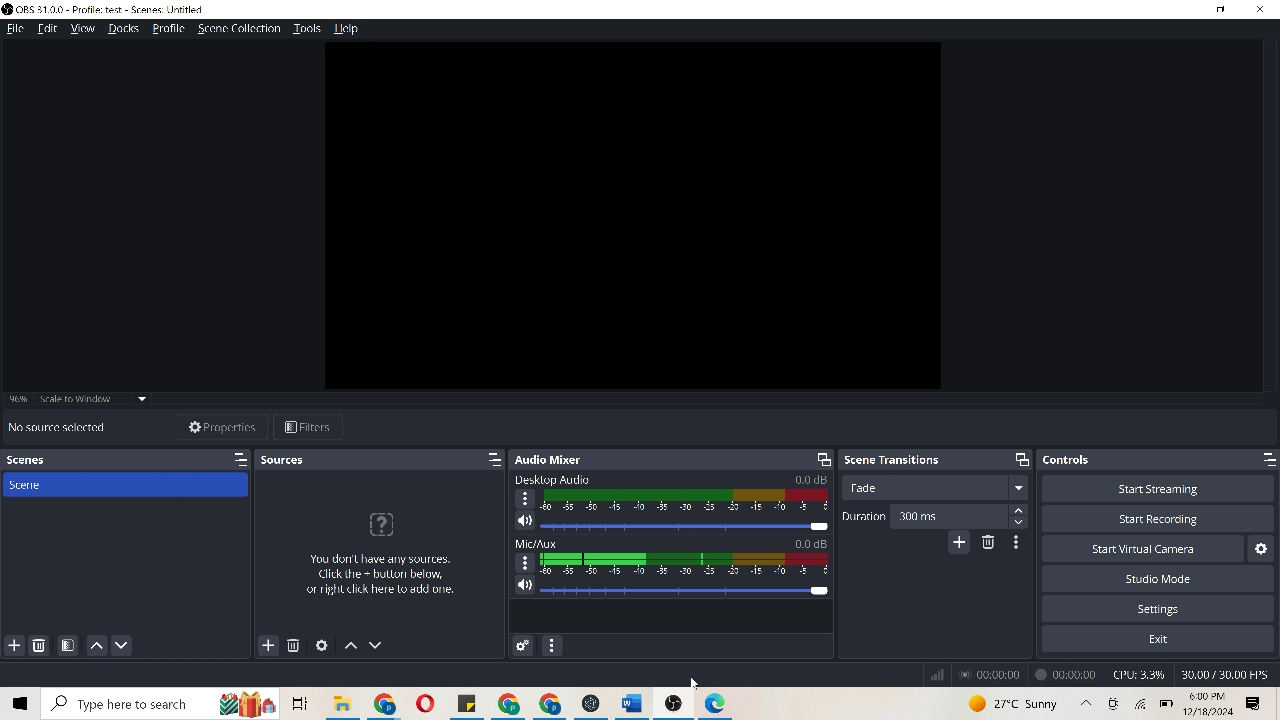 Image resolution: width=1280 pixels, height=720 pixels. I want to click on controls, so click(1089, 459).